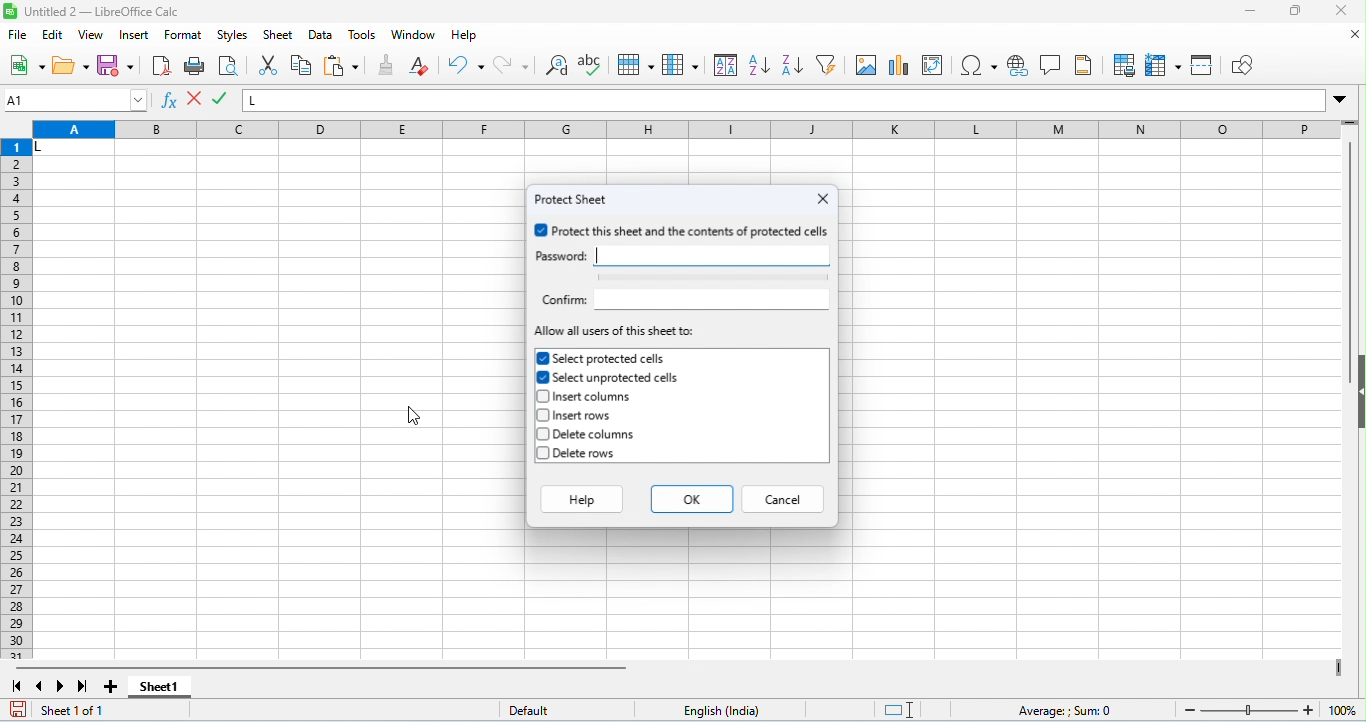 Image resolution: width=1366 pixels, height=722 pixels. What do you see at coordinates (683, 231) in the screenshot?
I see `protect this sheet and the contents of protected cells` at bounding box center [683, 231].